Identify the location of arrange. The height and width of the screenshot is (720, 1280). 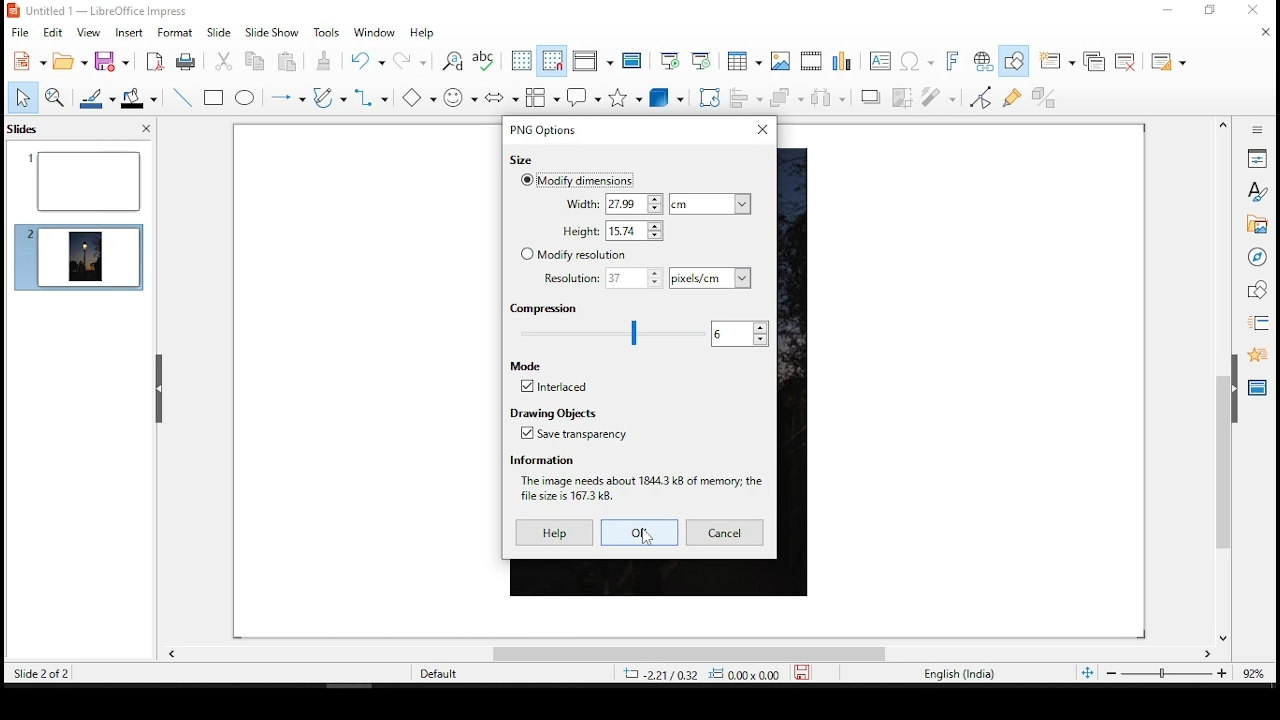
(787, 100).